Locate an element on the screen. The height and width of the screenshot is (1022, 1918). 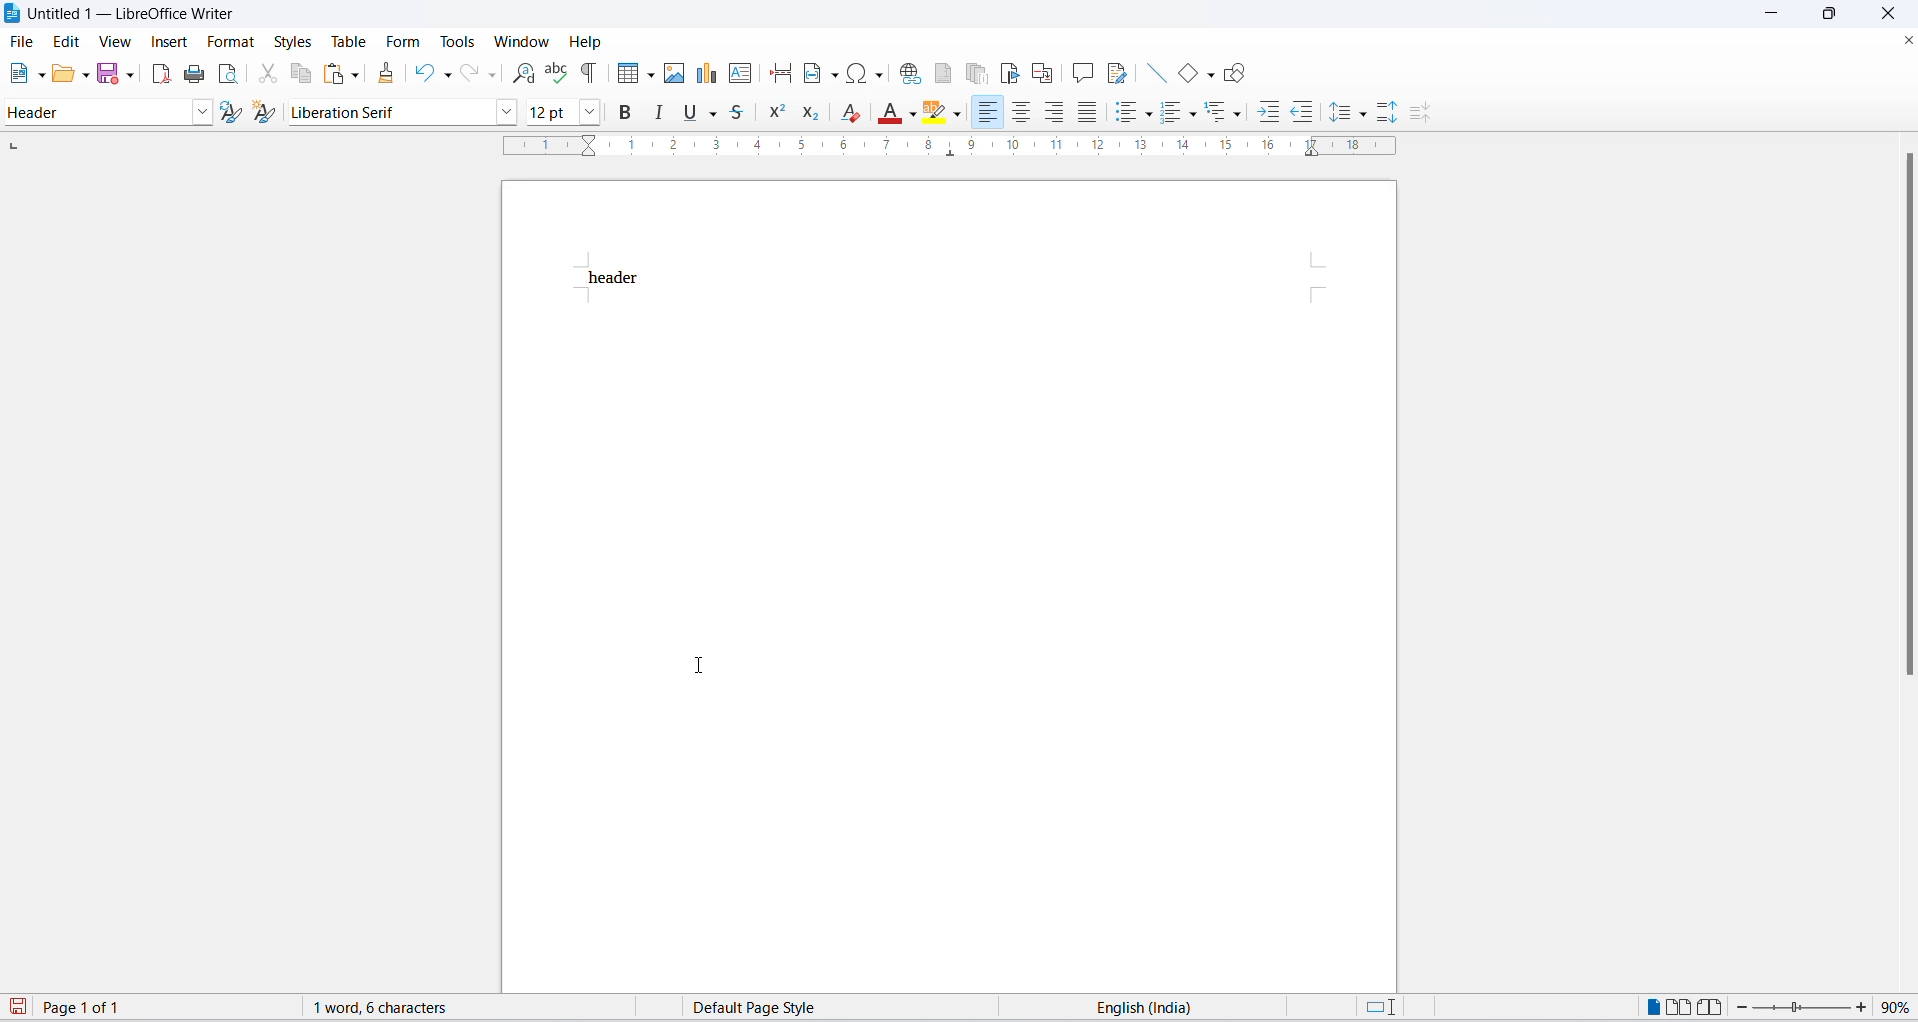
redo is located at coordinates (479, 74).